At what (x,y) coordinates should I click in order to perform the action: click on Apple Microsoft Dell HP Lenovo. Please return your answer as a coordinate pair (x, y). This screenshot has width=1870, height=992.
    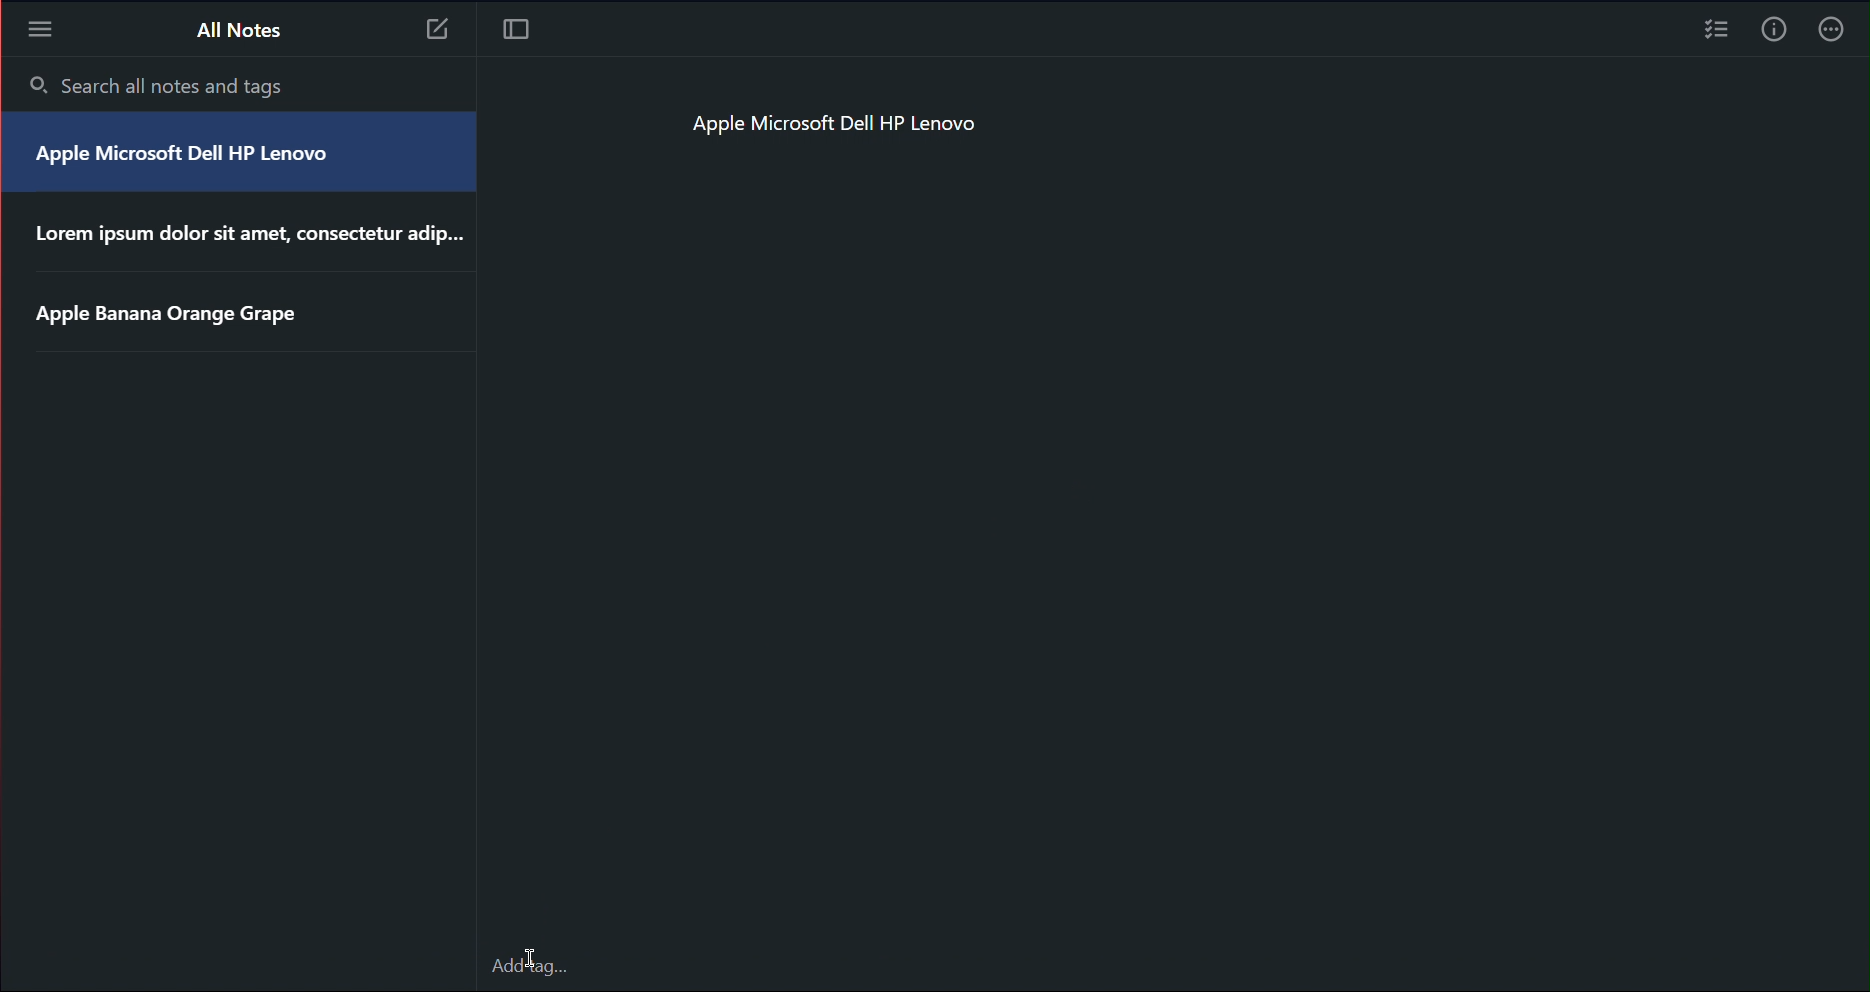
    Looking at the image, I should click on (190, 152).